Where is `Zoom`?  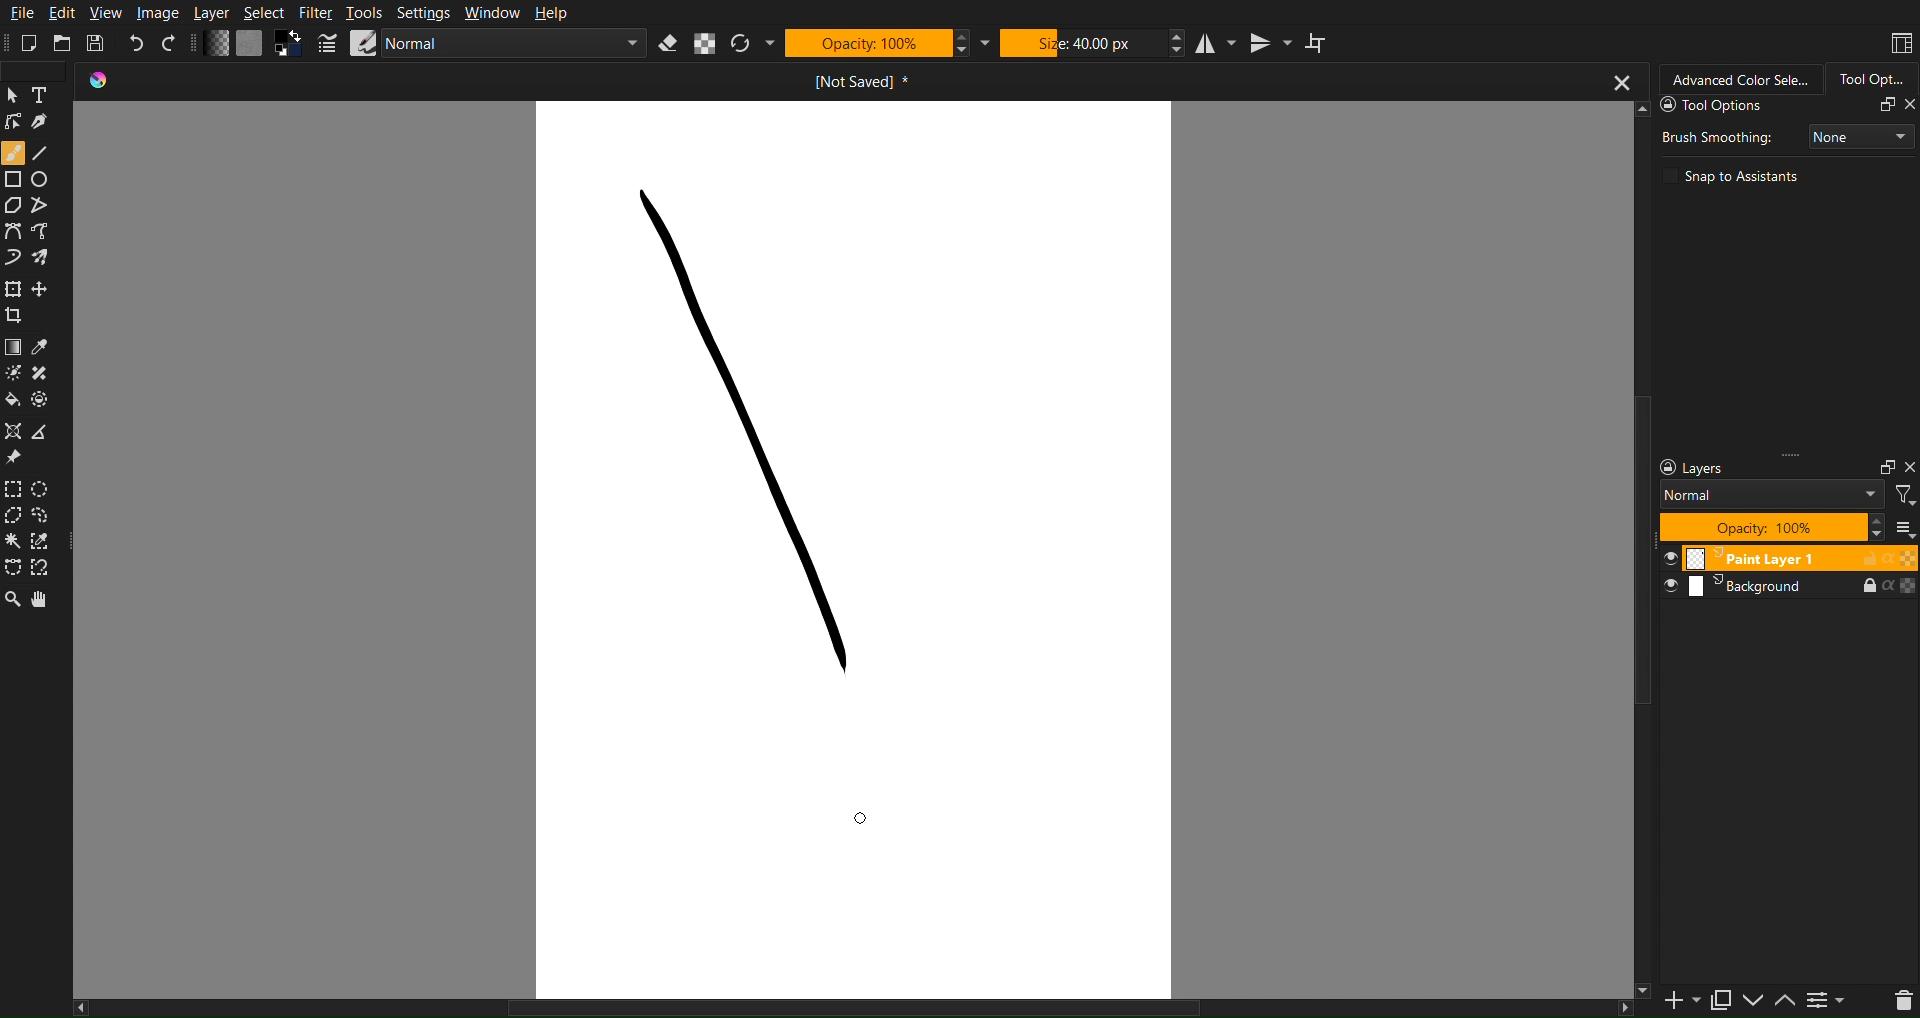
Zoom is located at coordinates (14, 599).